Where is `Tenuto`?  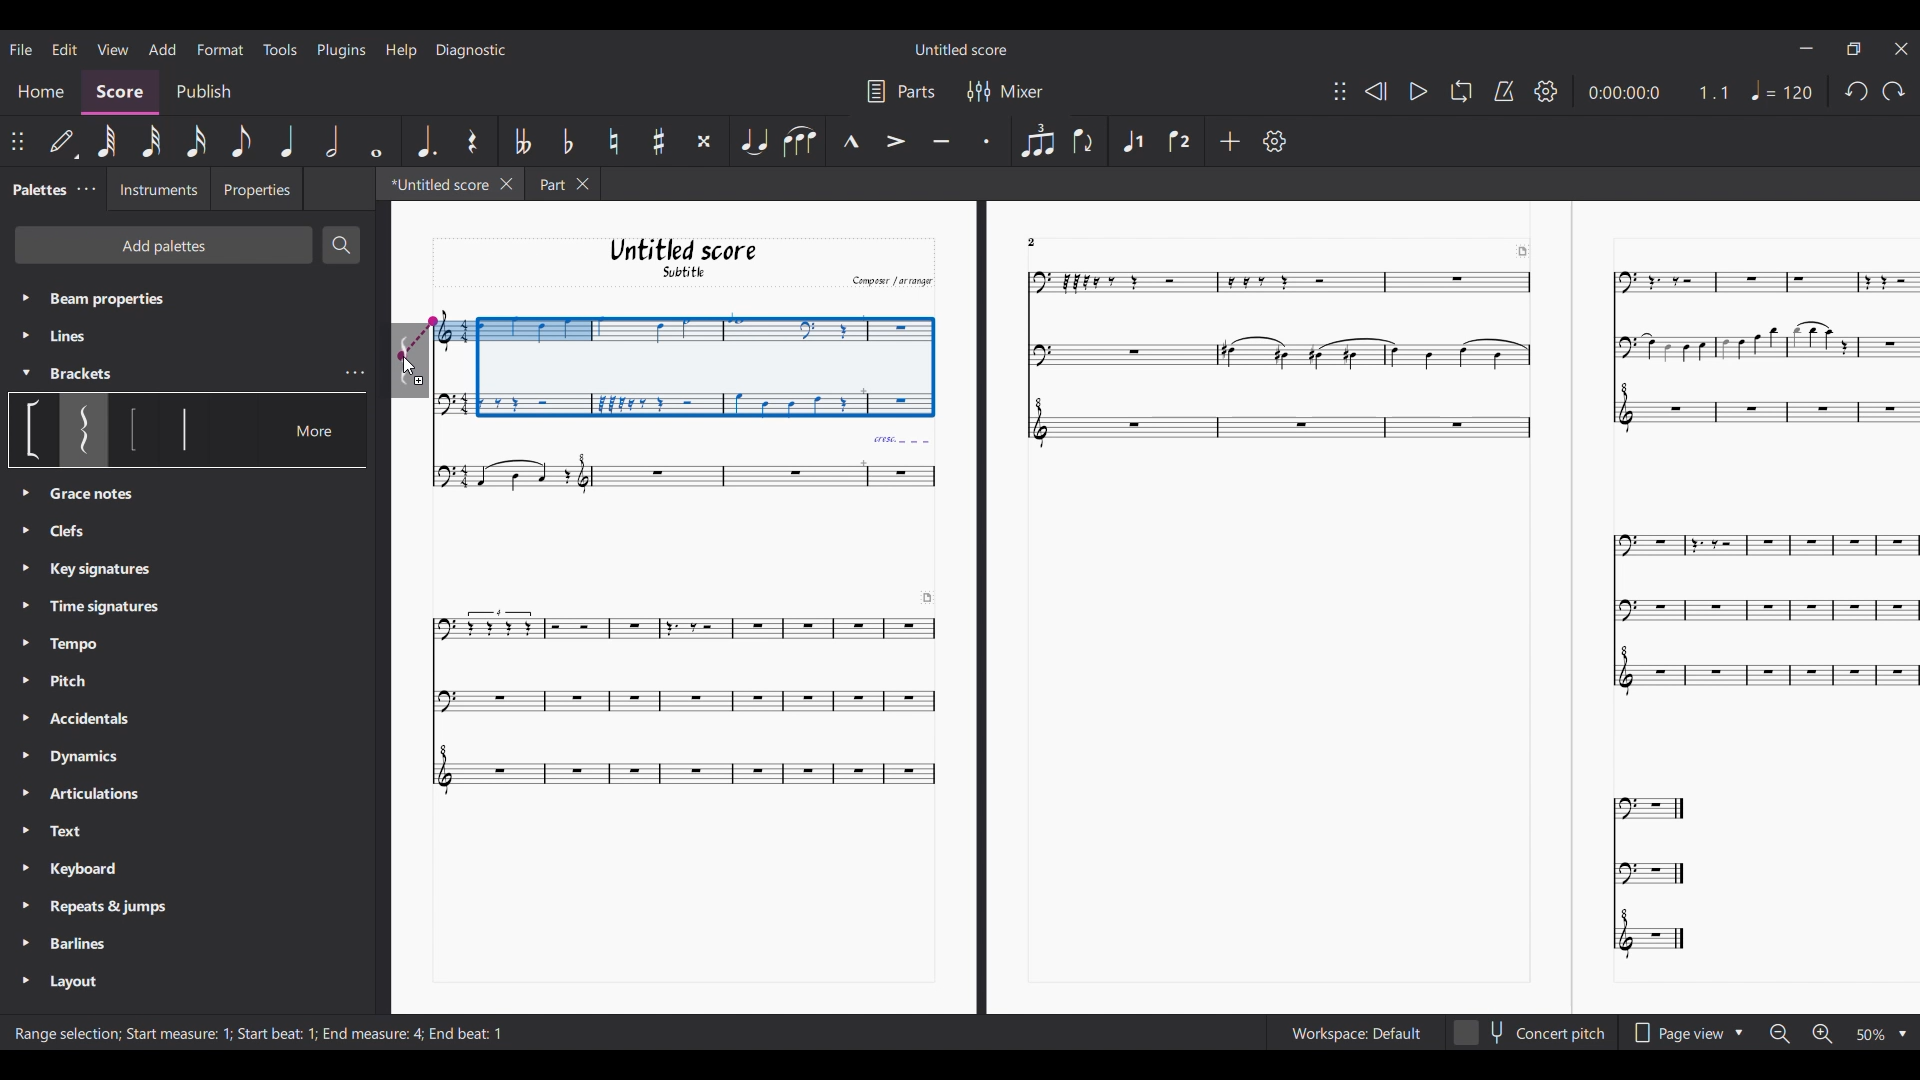 Tenuto is located at coordinates (940, 139).